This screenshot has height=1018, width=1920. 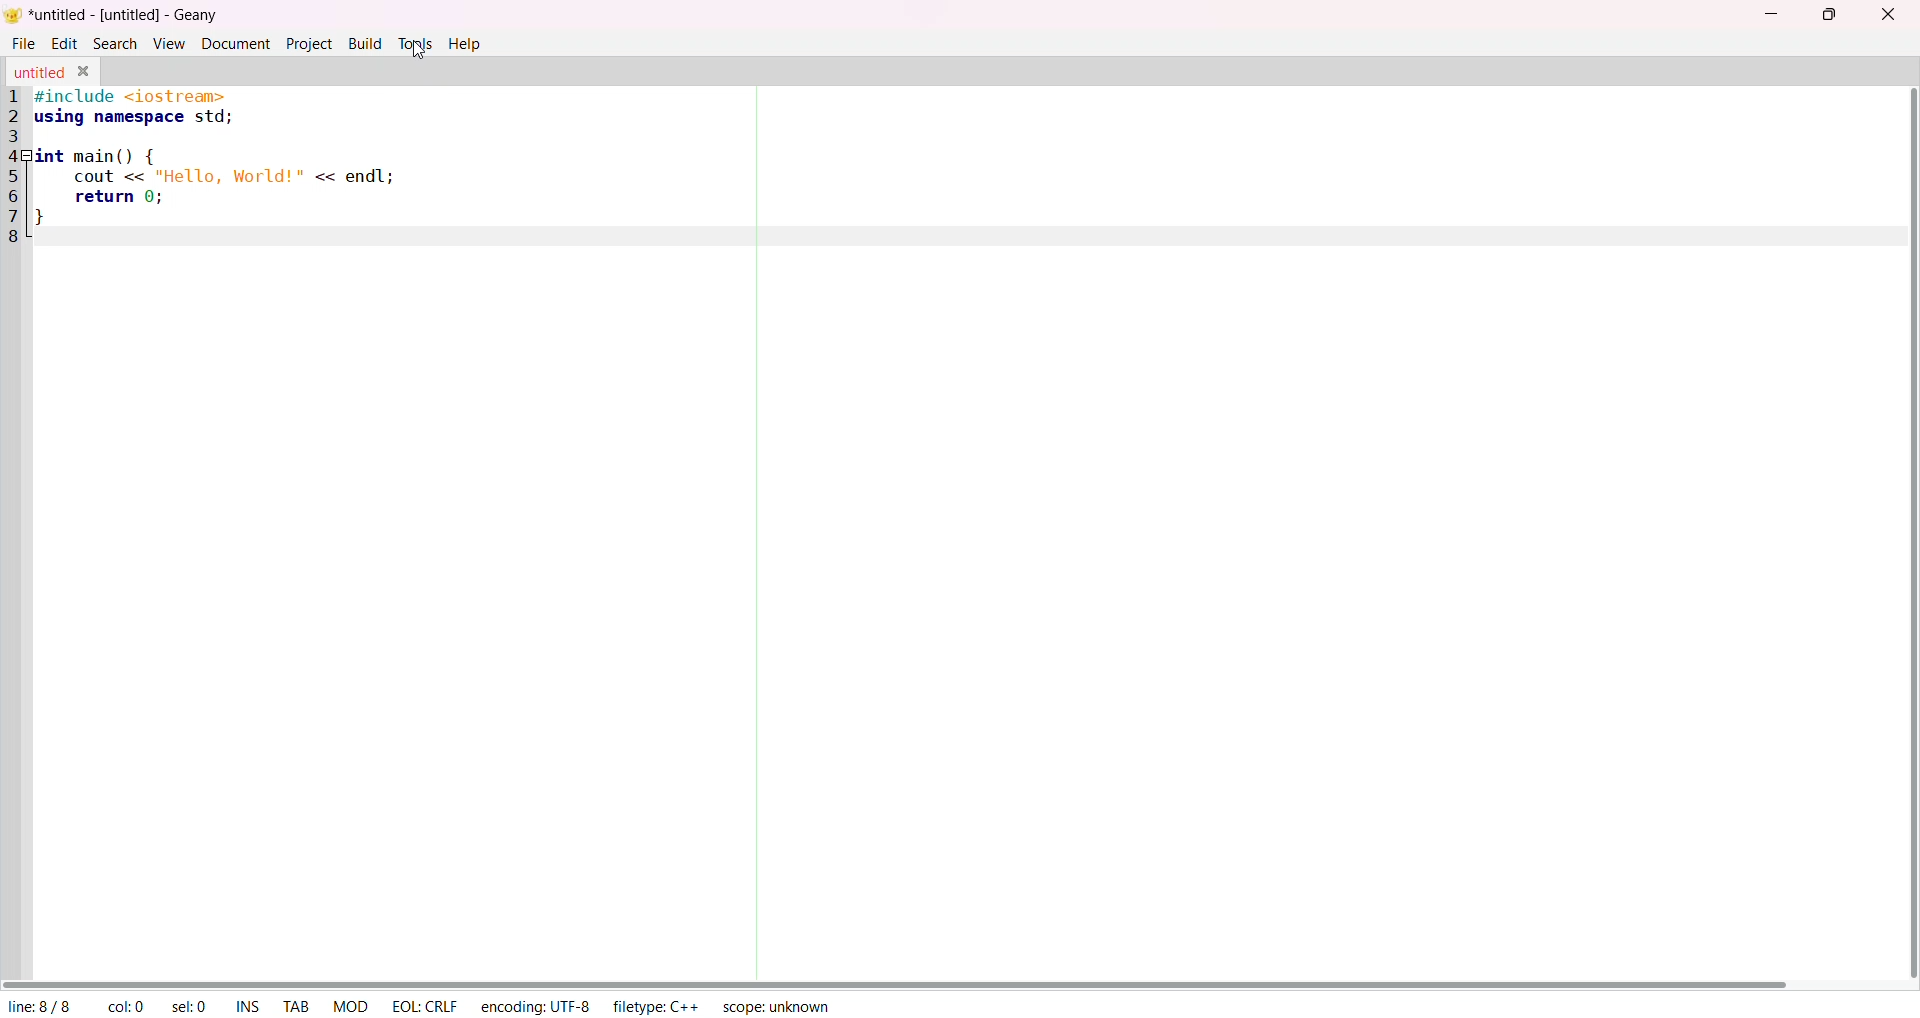 I want to click on vertical scroll bar, so click(x=1907, y=534).